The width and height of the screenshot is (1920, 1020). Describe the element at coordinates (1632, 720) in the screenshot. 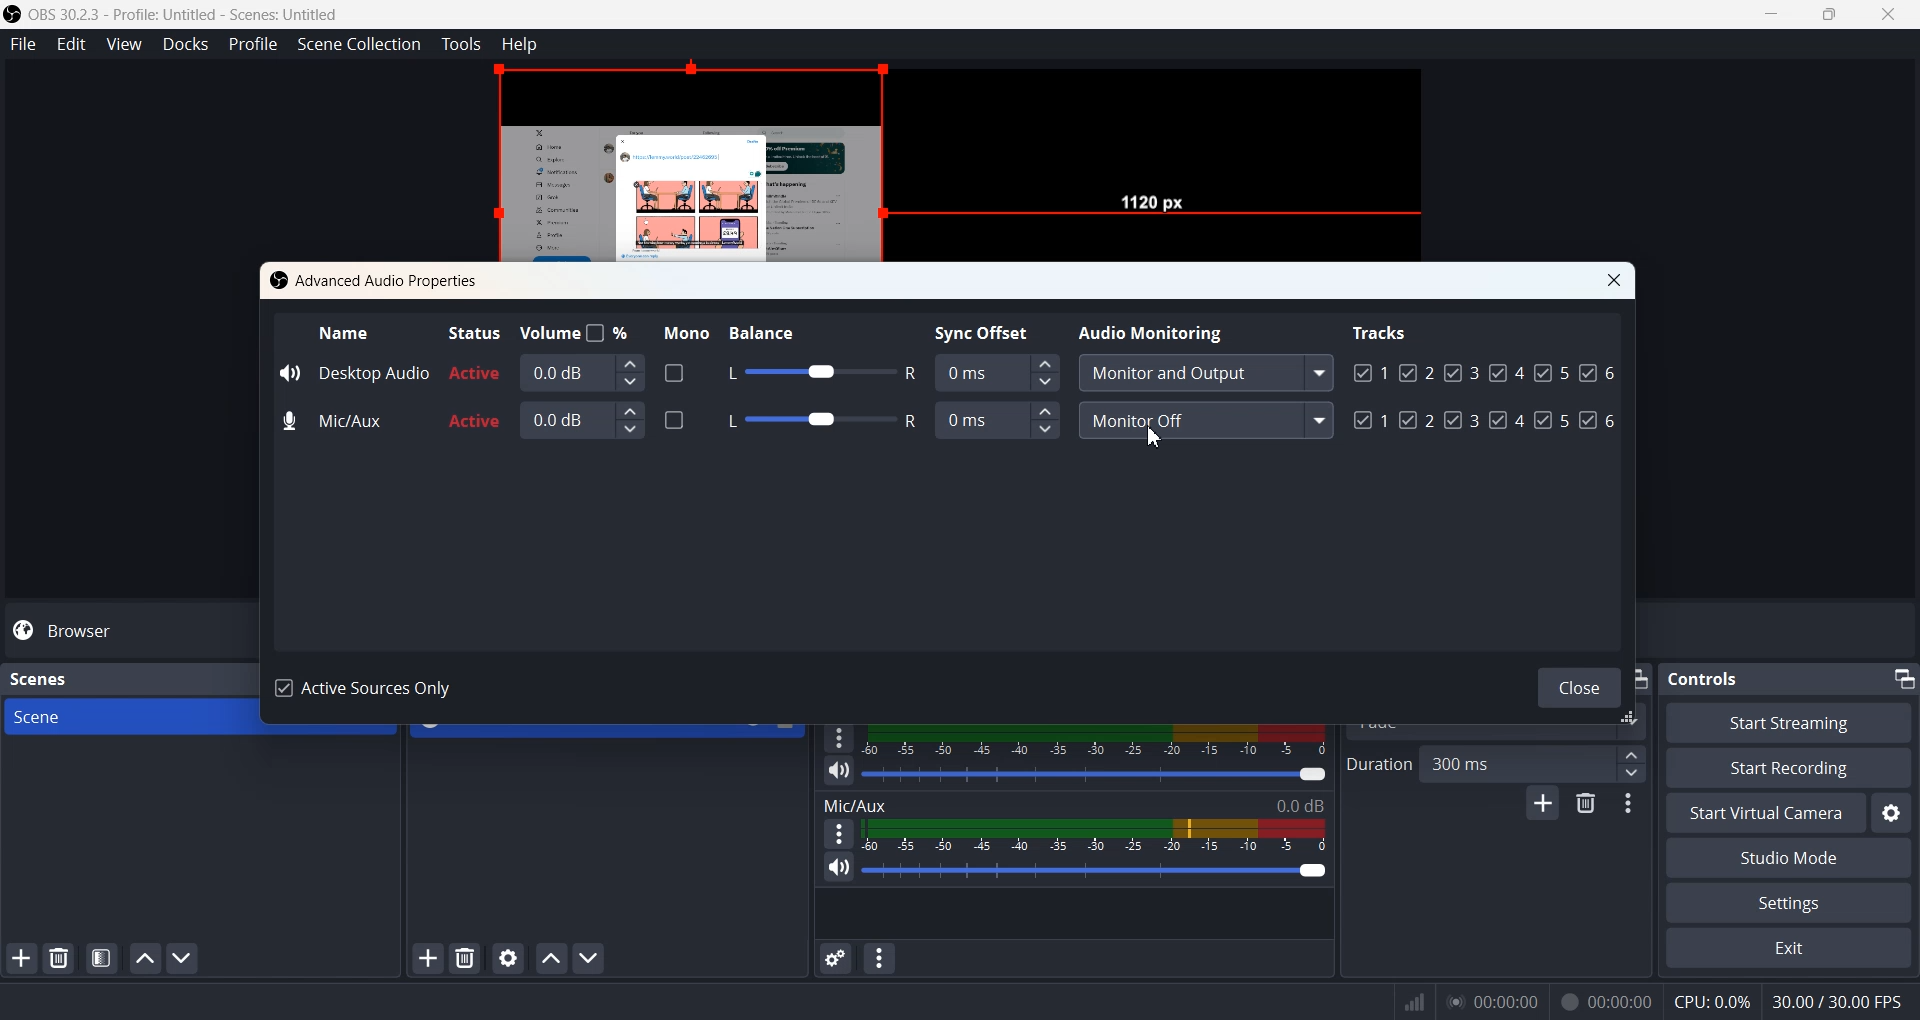

I see `window adjuster` at that location.